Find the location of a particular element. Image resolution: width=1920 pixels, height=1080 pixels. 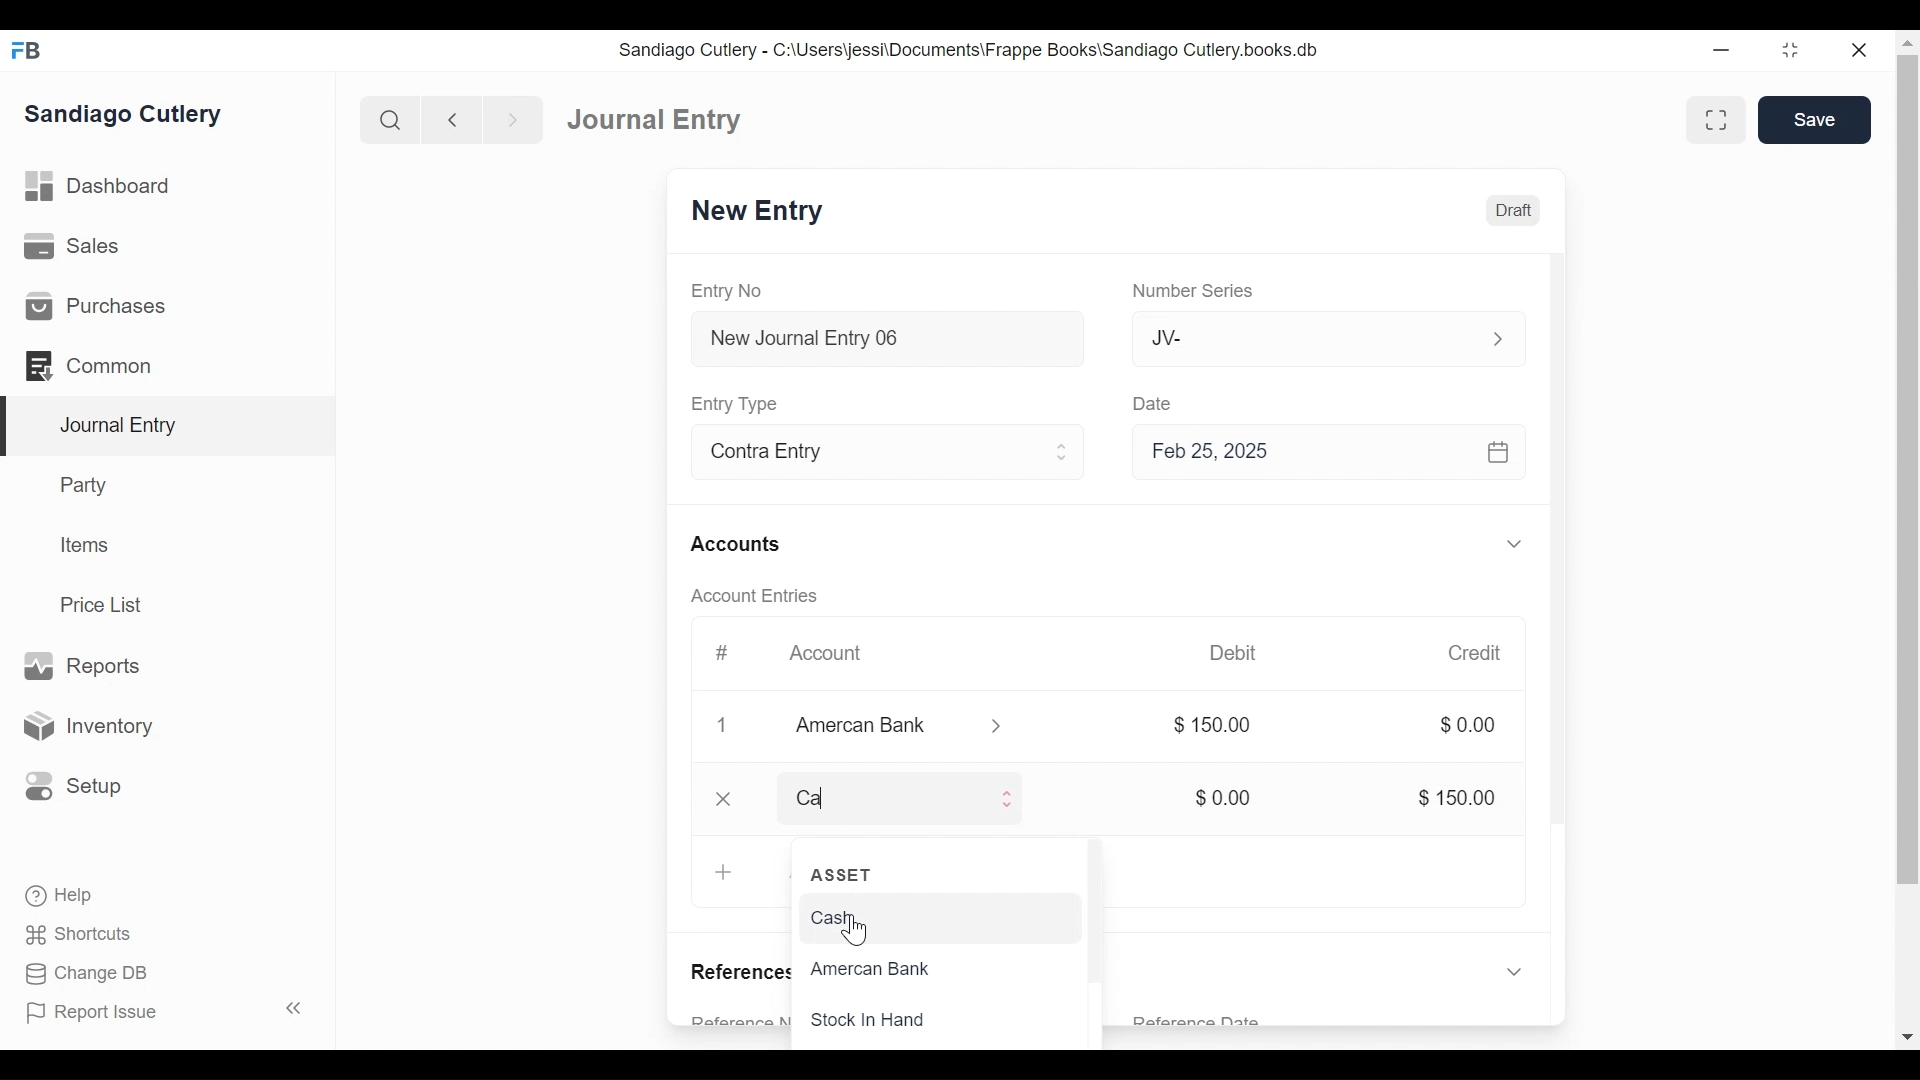

# is located at coordinates (724, 652).